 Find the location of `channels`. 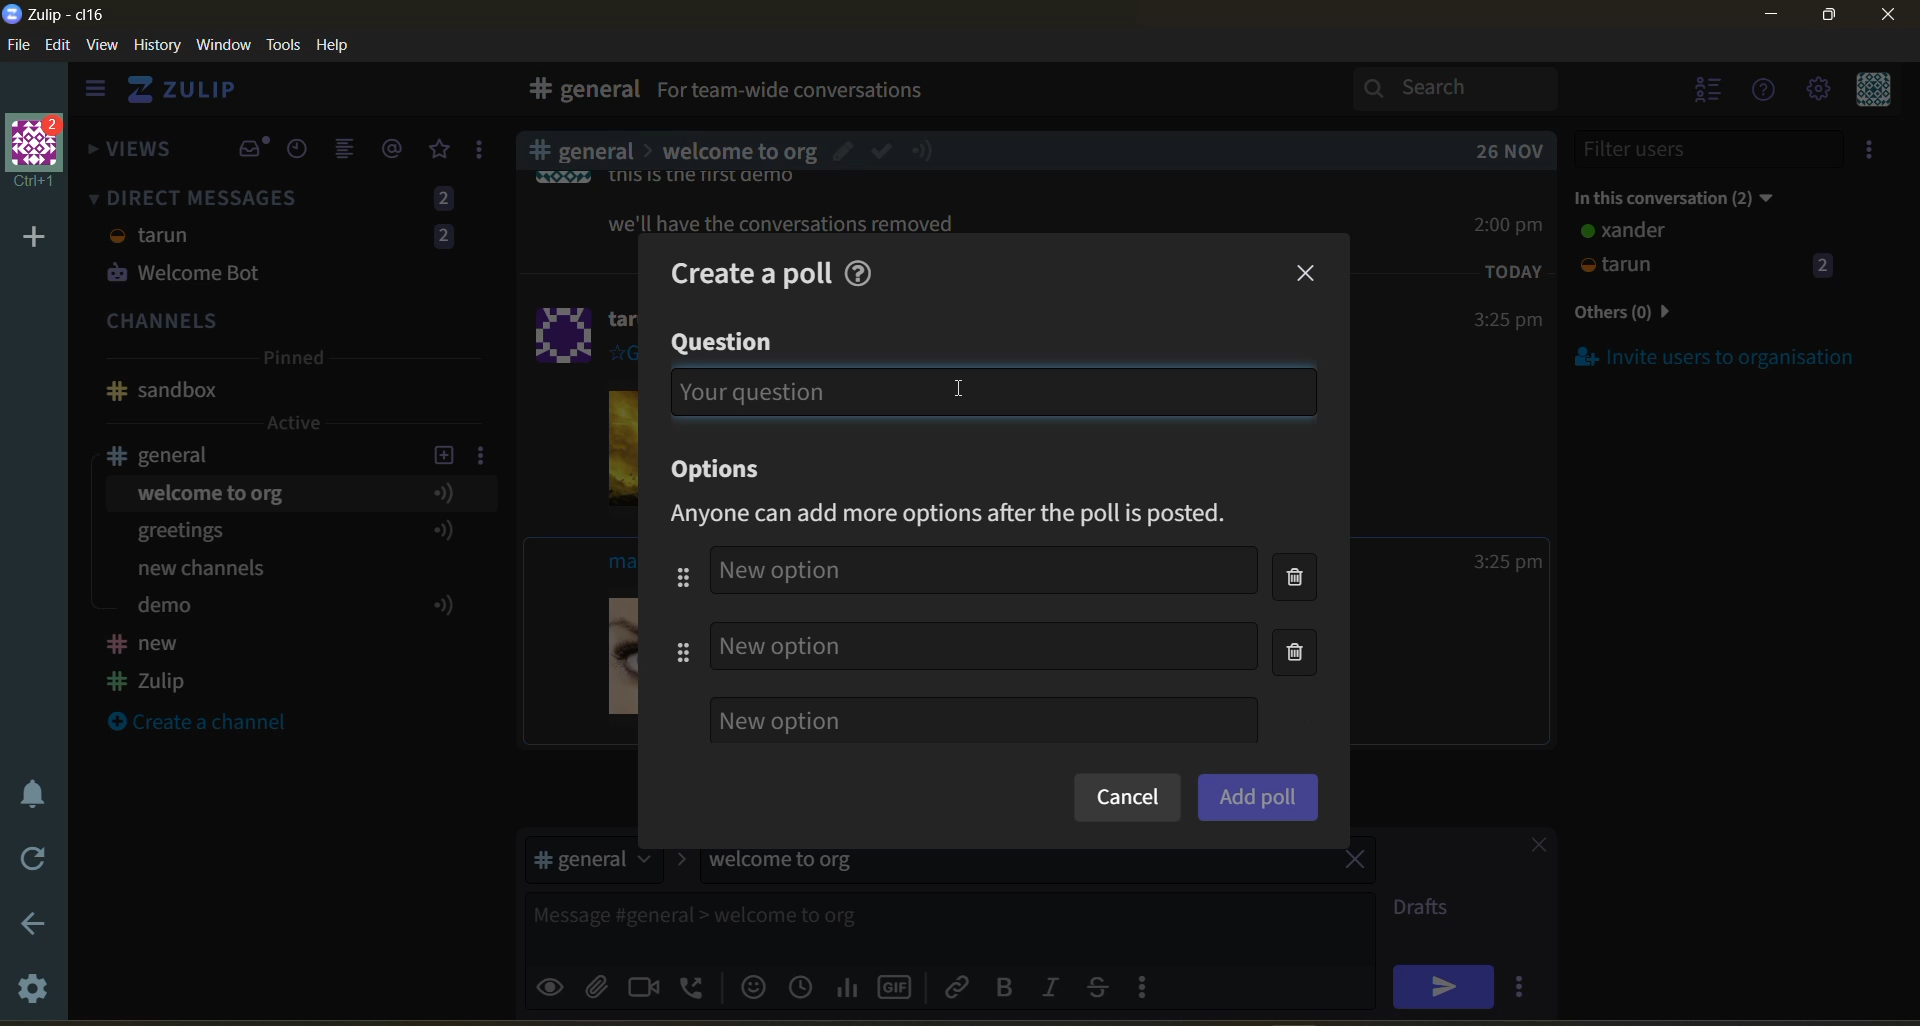

channels is located at coordinates (289, 323).